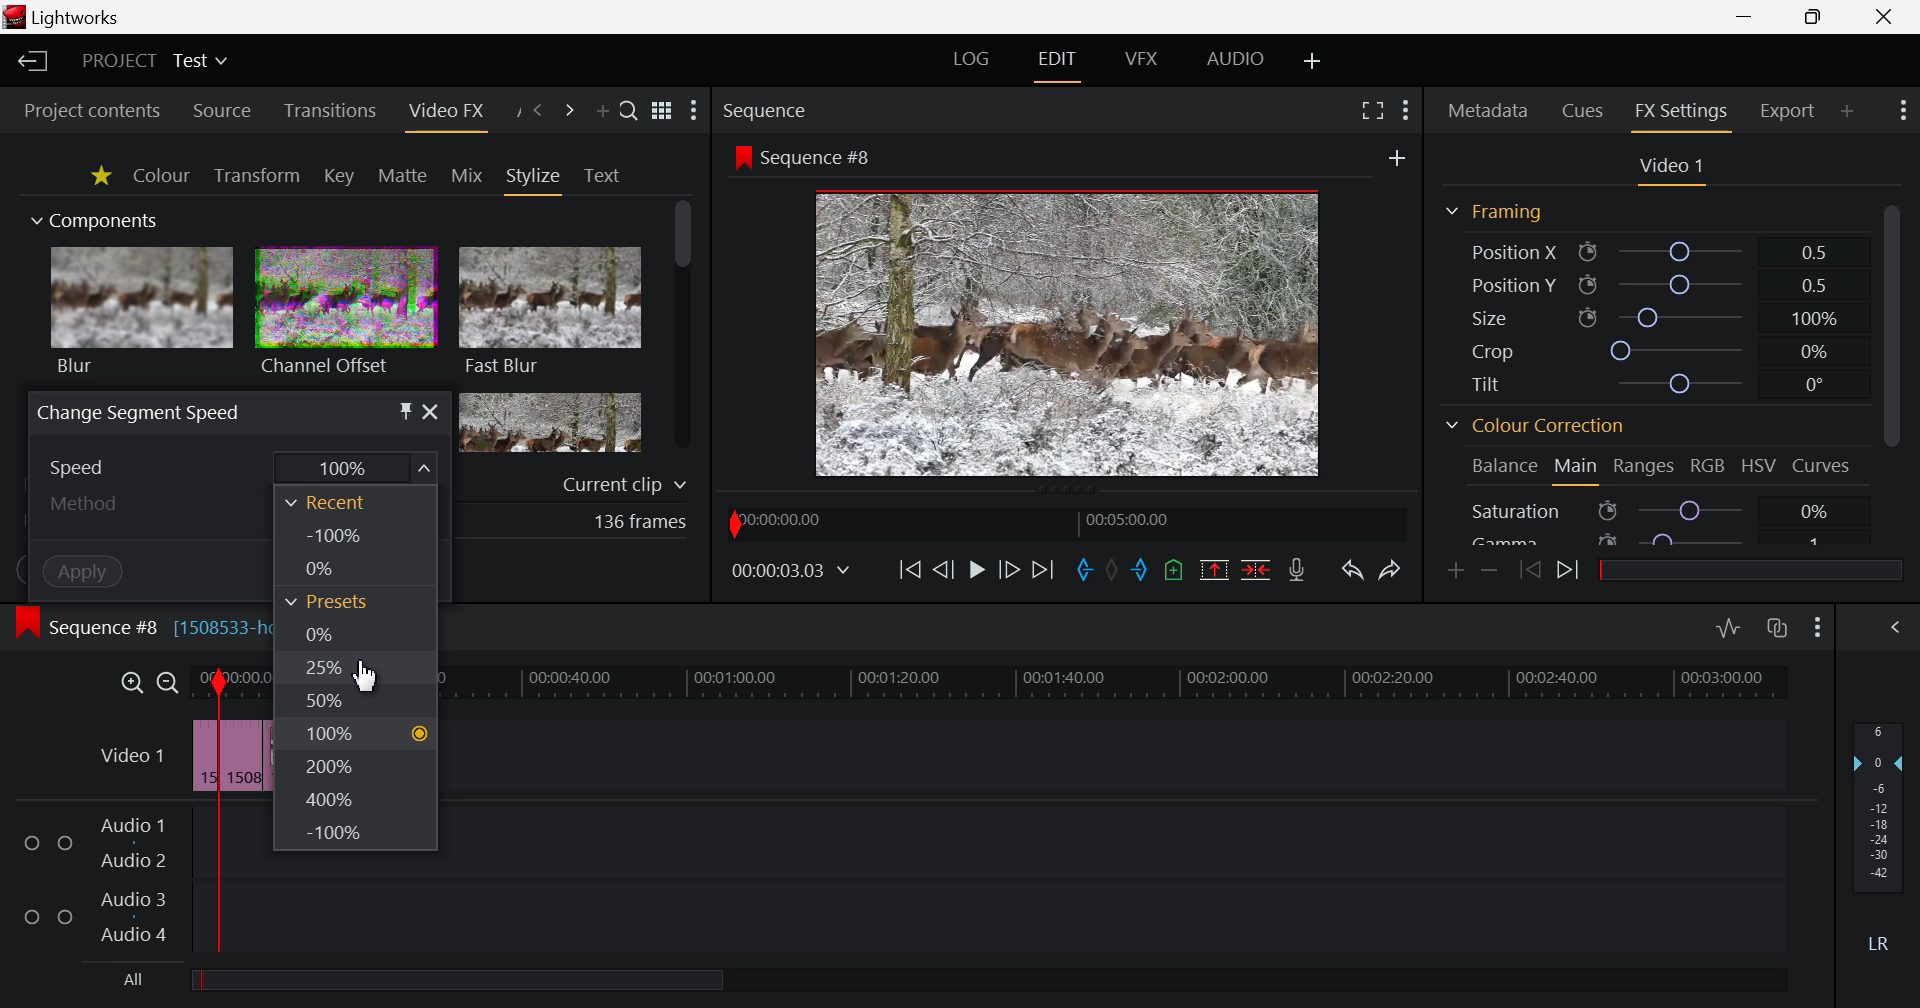 Image resolution: width=1920 pixels, height=1008 pixels. Describe the element at coordinates (360, 541) in the screenshot. I see `-100%` at that location.